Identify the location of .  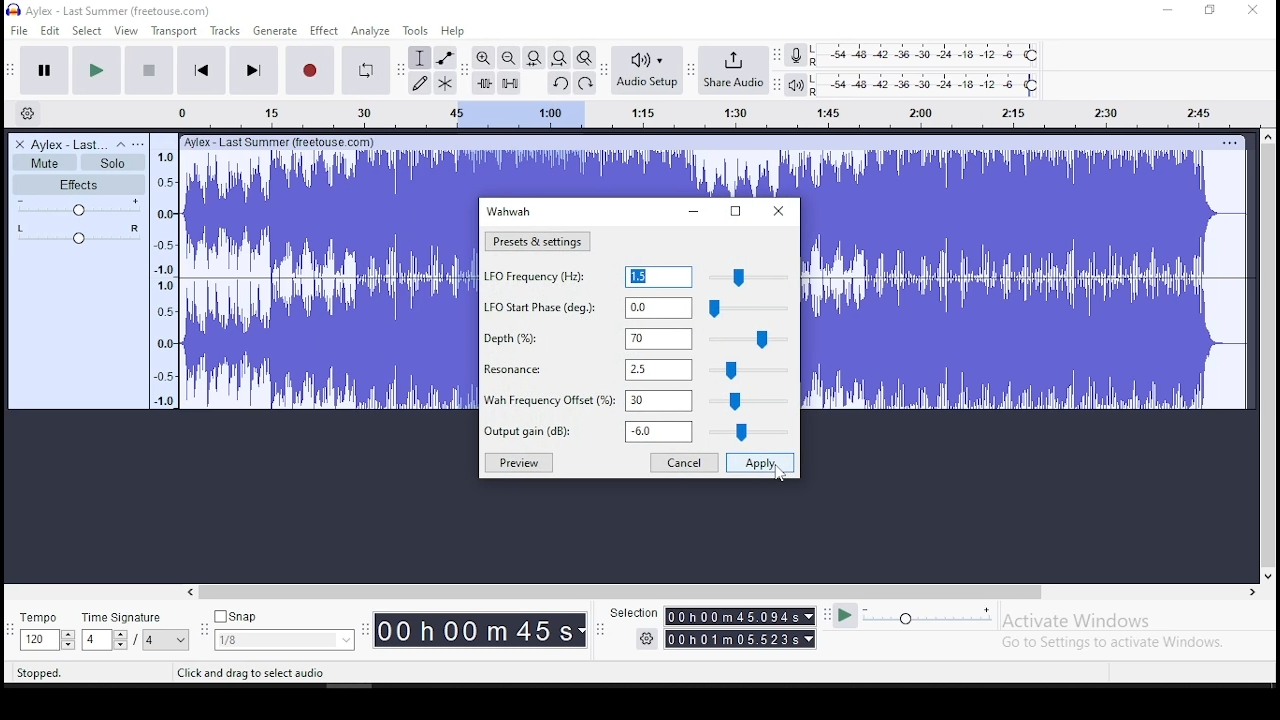
(245, 673).